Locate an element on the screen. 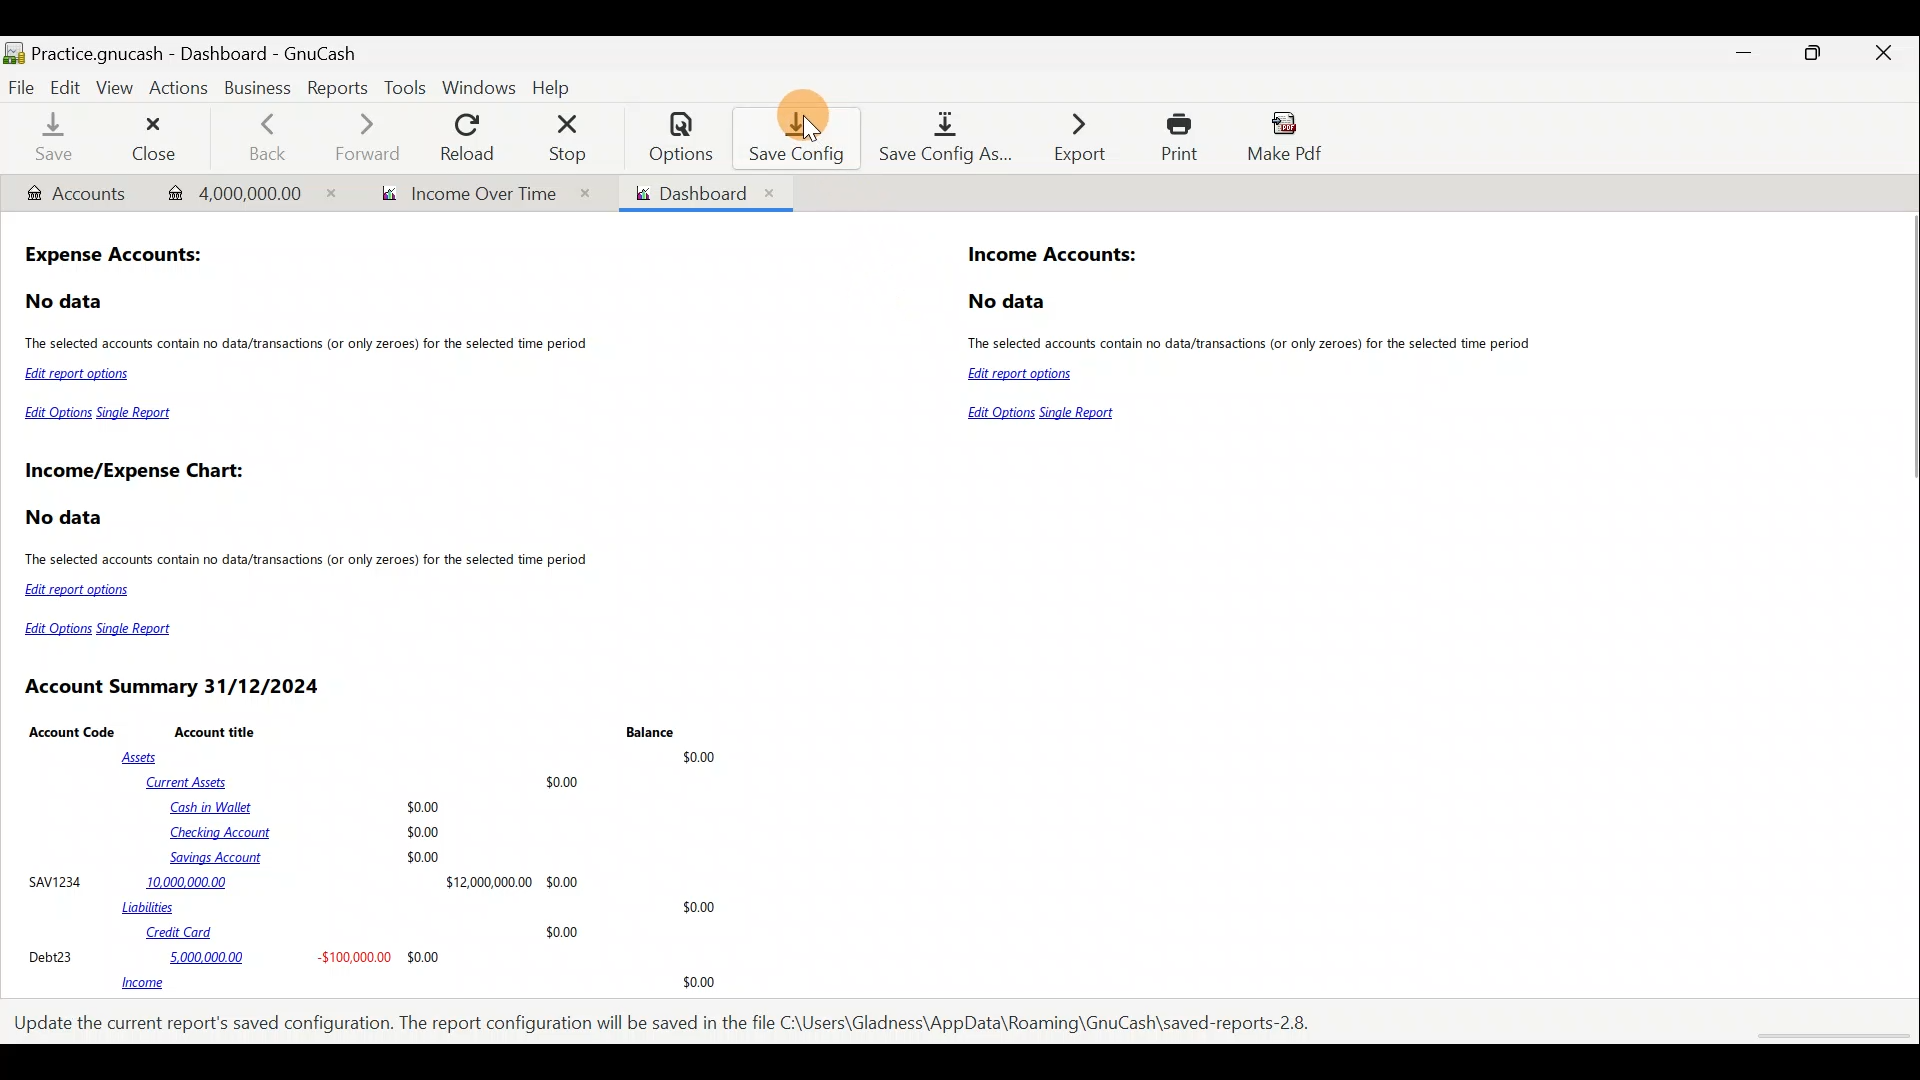 The image size is (1920, 1080). Save config is located at coordinates (788, 137).